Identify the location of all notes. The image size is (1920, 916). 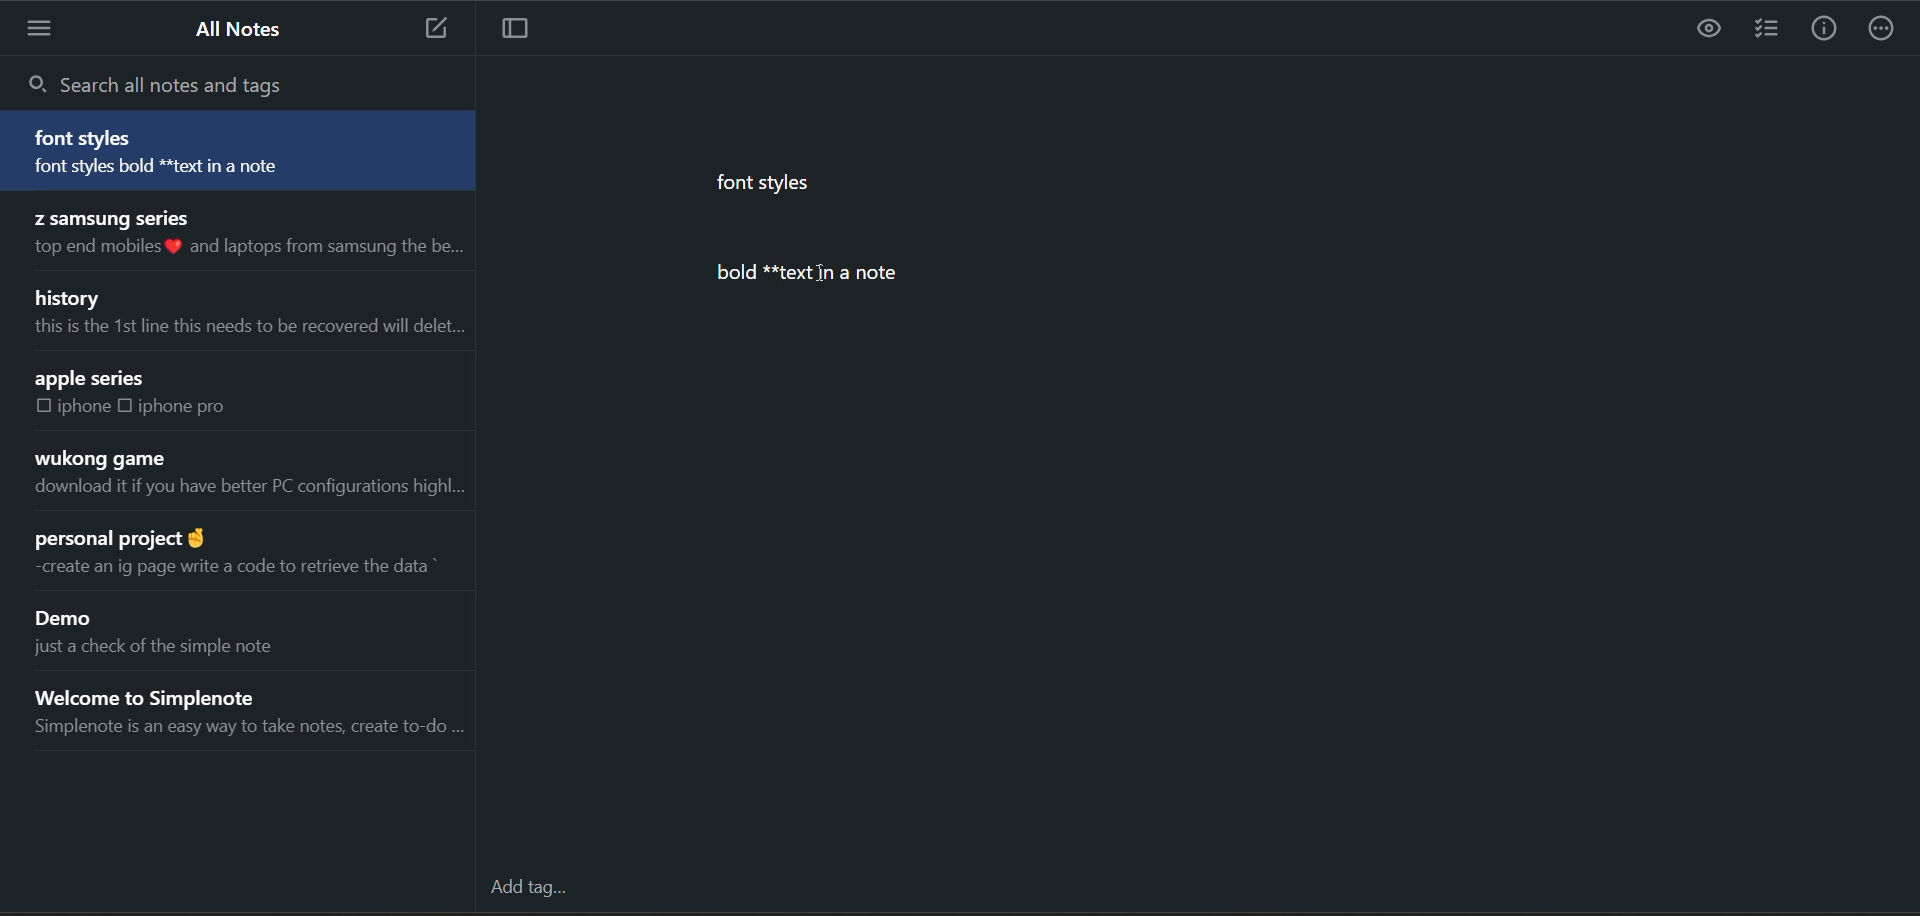
(243, 30).